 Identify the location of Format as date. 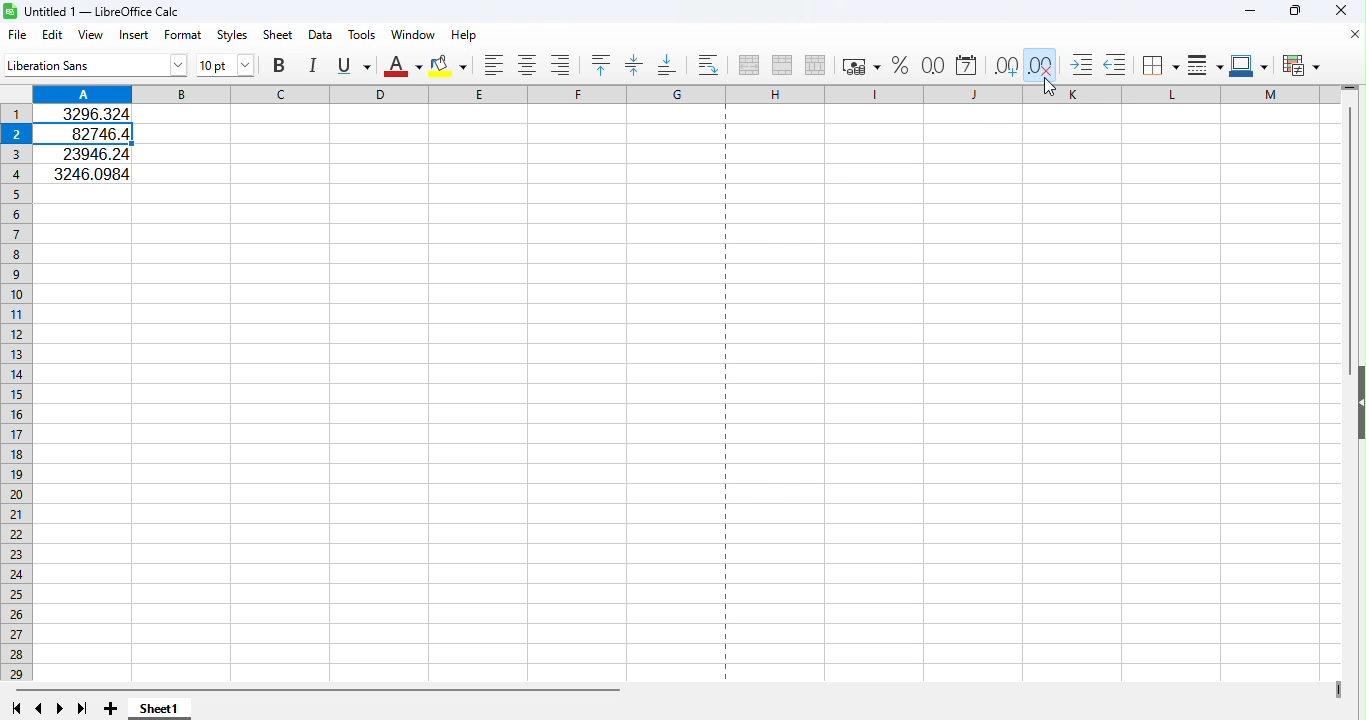
(966, 64).